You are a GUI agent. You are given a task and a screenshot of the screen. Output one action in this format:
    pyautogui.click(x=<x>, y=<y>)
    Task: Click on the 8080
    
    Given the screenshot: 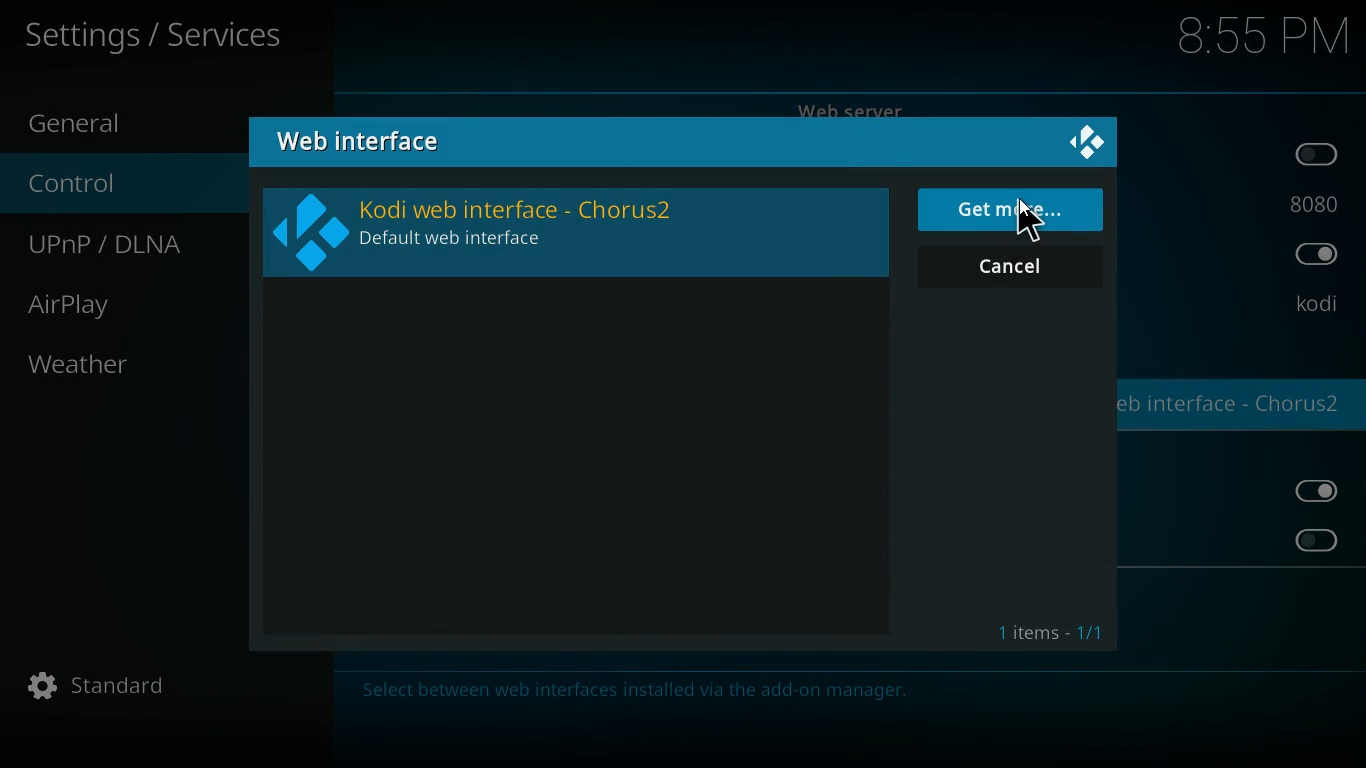 What is the action you would take?
    pyautogui.click(x=1313, y=201)
    